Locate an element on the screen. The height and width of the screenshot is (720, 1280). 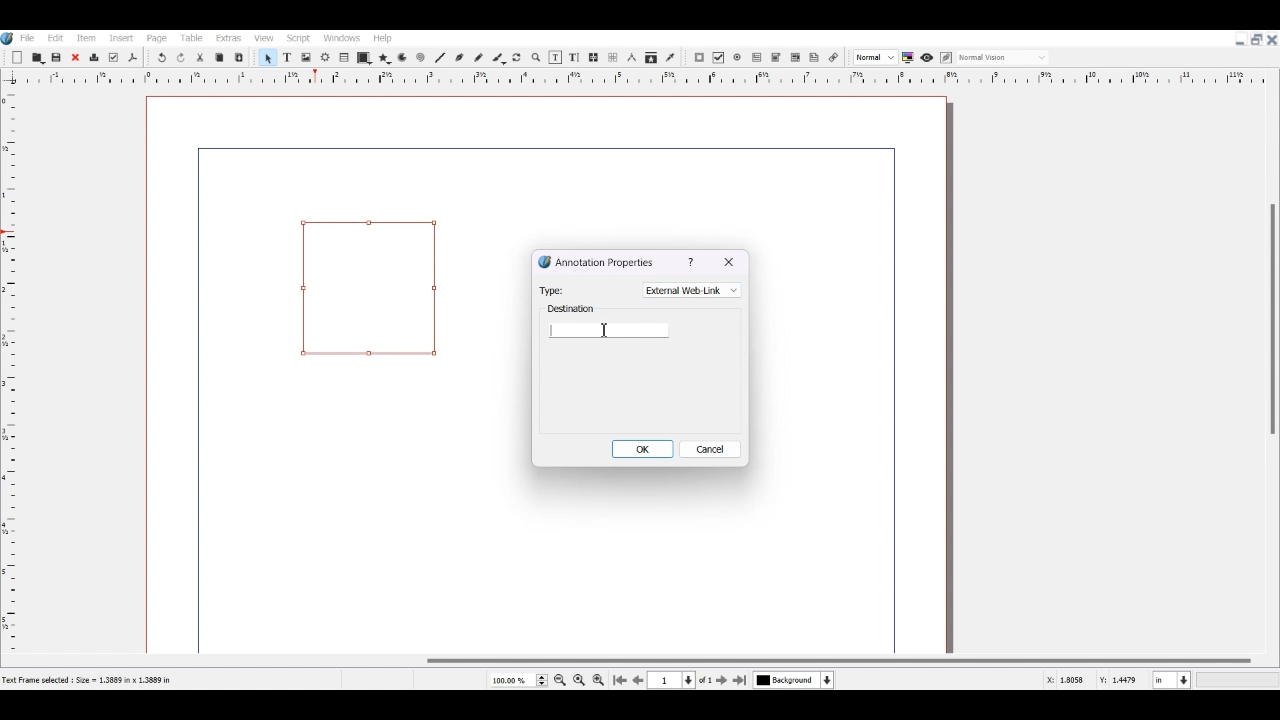
Extras is located at coordinates (228, 38).